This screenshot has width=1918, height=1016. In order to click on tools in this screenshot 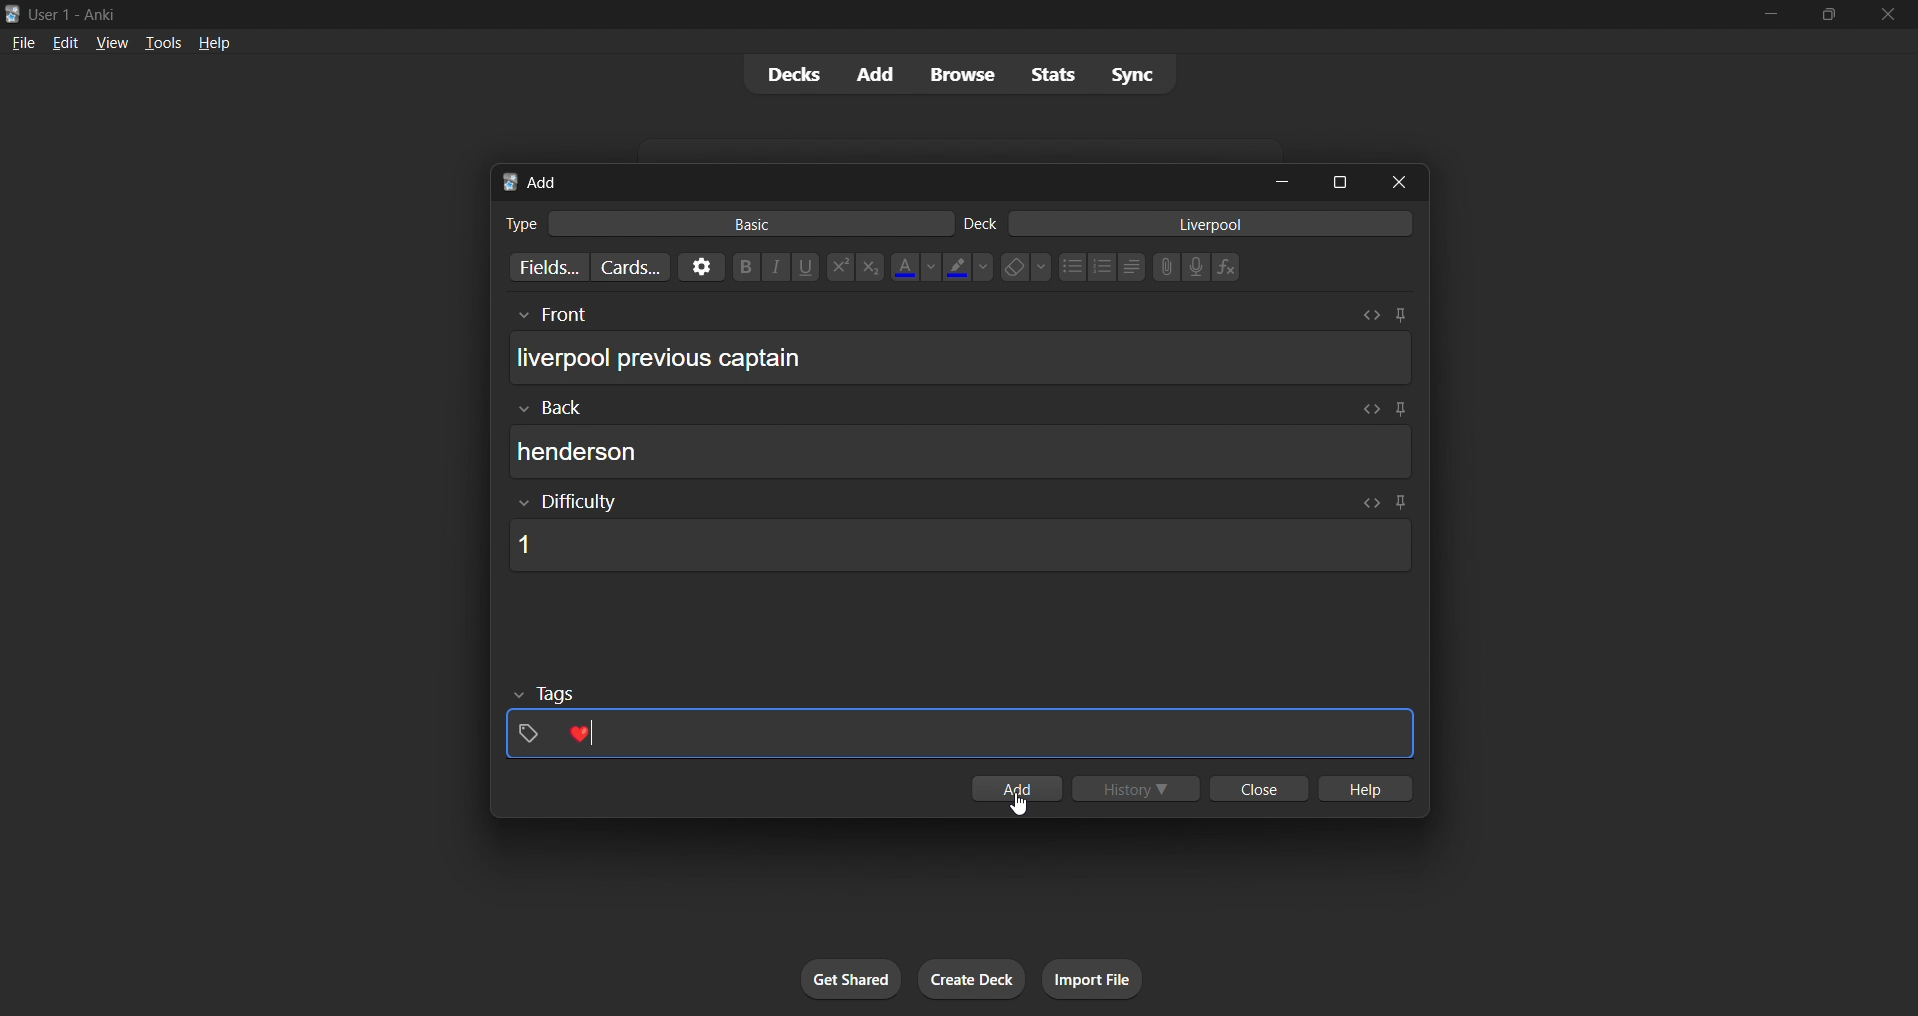, I will do `click(162, 42)`.